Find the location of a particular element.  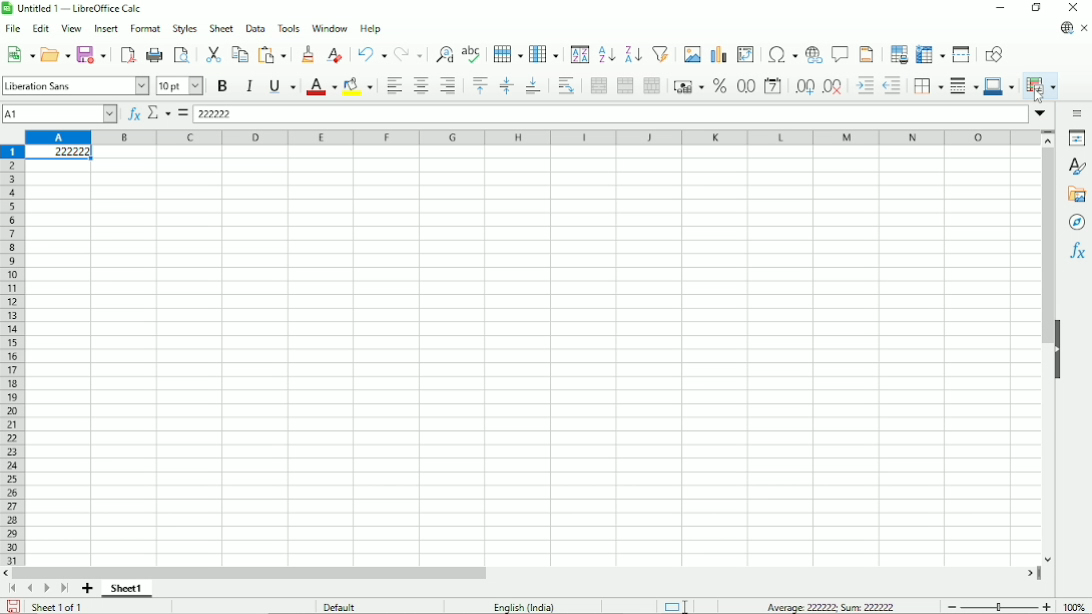

Default is located at coordinates (344, 606).